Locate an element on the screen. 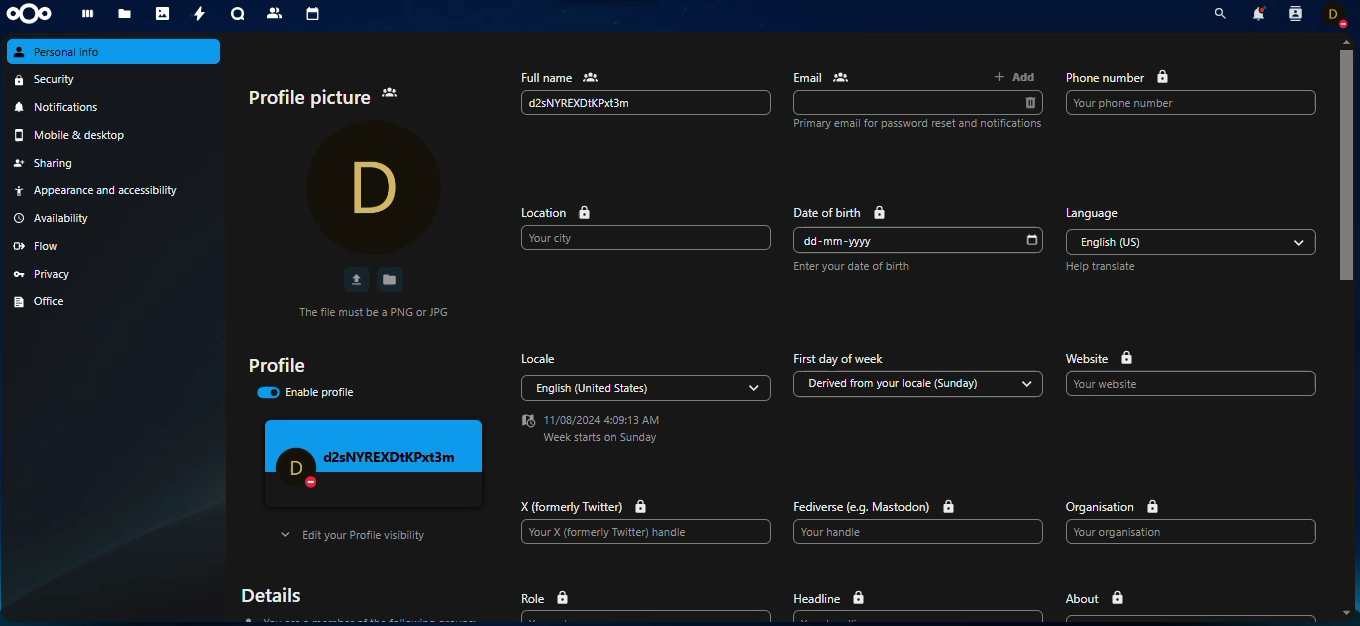  search is located at coordinates (1220, 14).